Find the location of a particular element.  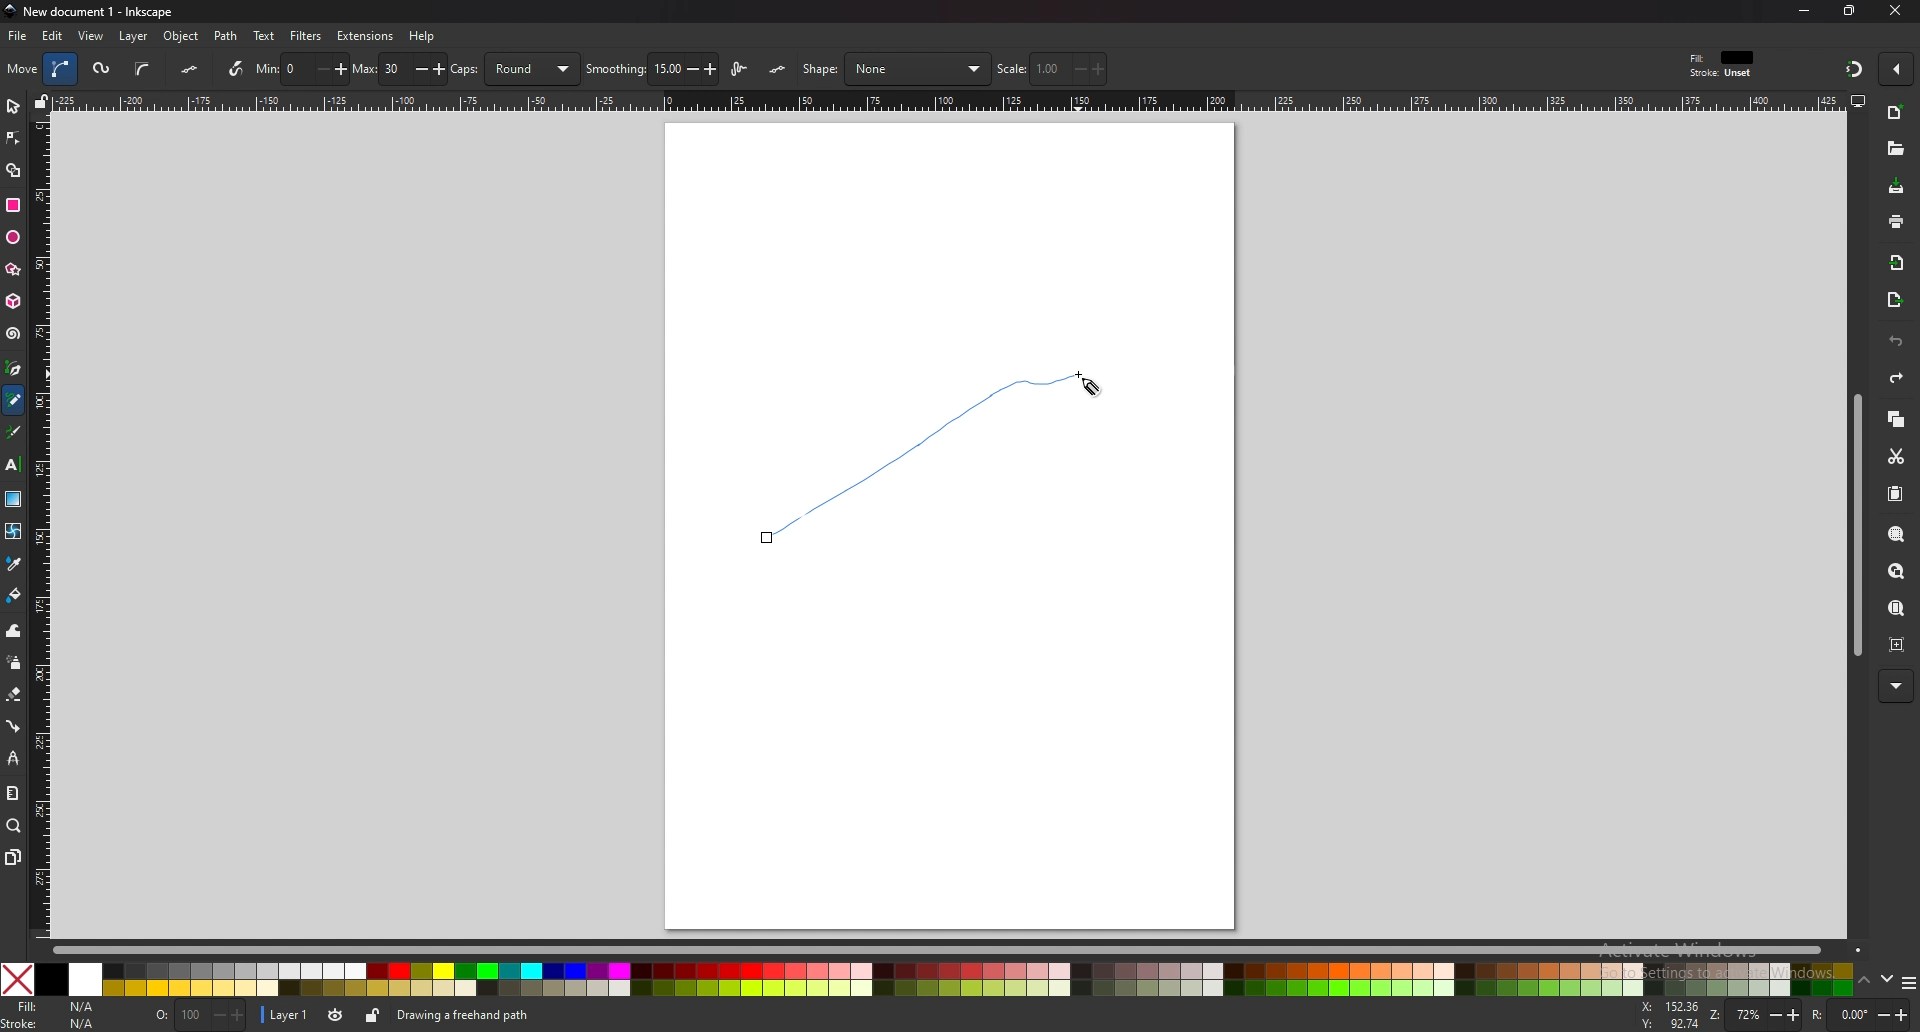

import is located at coordinates (1897, 262).